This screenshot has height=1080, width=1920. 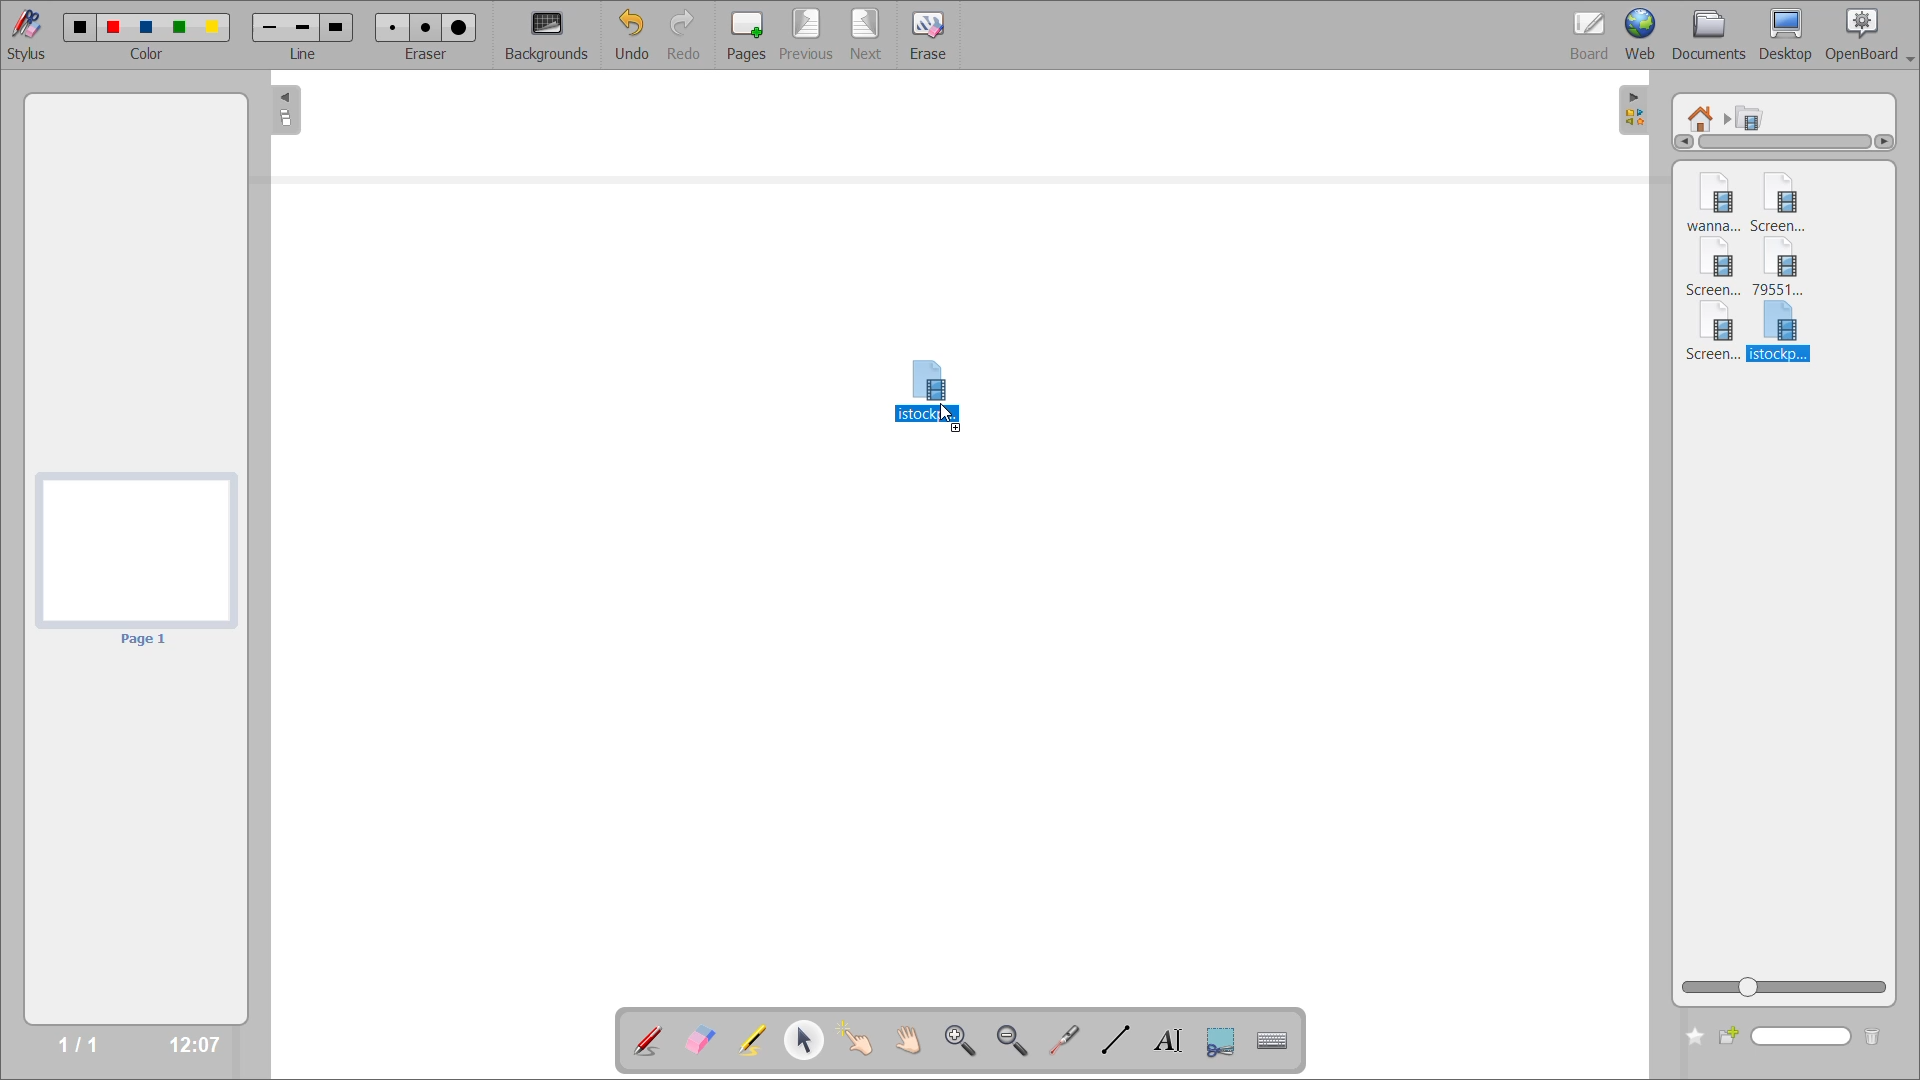 I want to click on highlight, so click(x=750, y=1037).